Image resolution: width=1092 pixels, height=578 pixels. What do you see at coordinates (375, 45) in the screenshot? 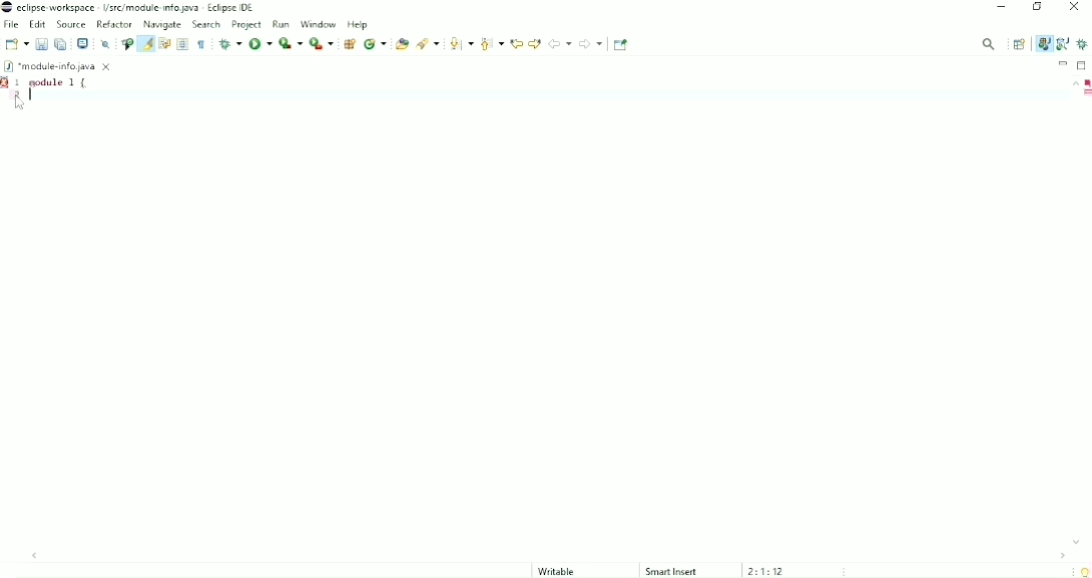
I see `New java class` at bounding box center [375, 45].